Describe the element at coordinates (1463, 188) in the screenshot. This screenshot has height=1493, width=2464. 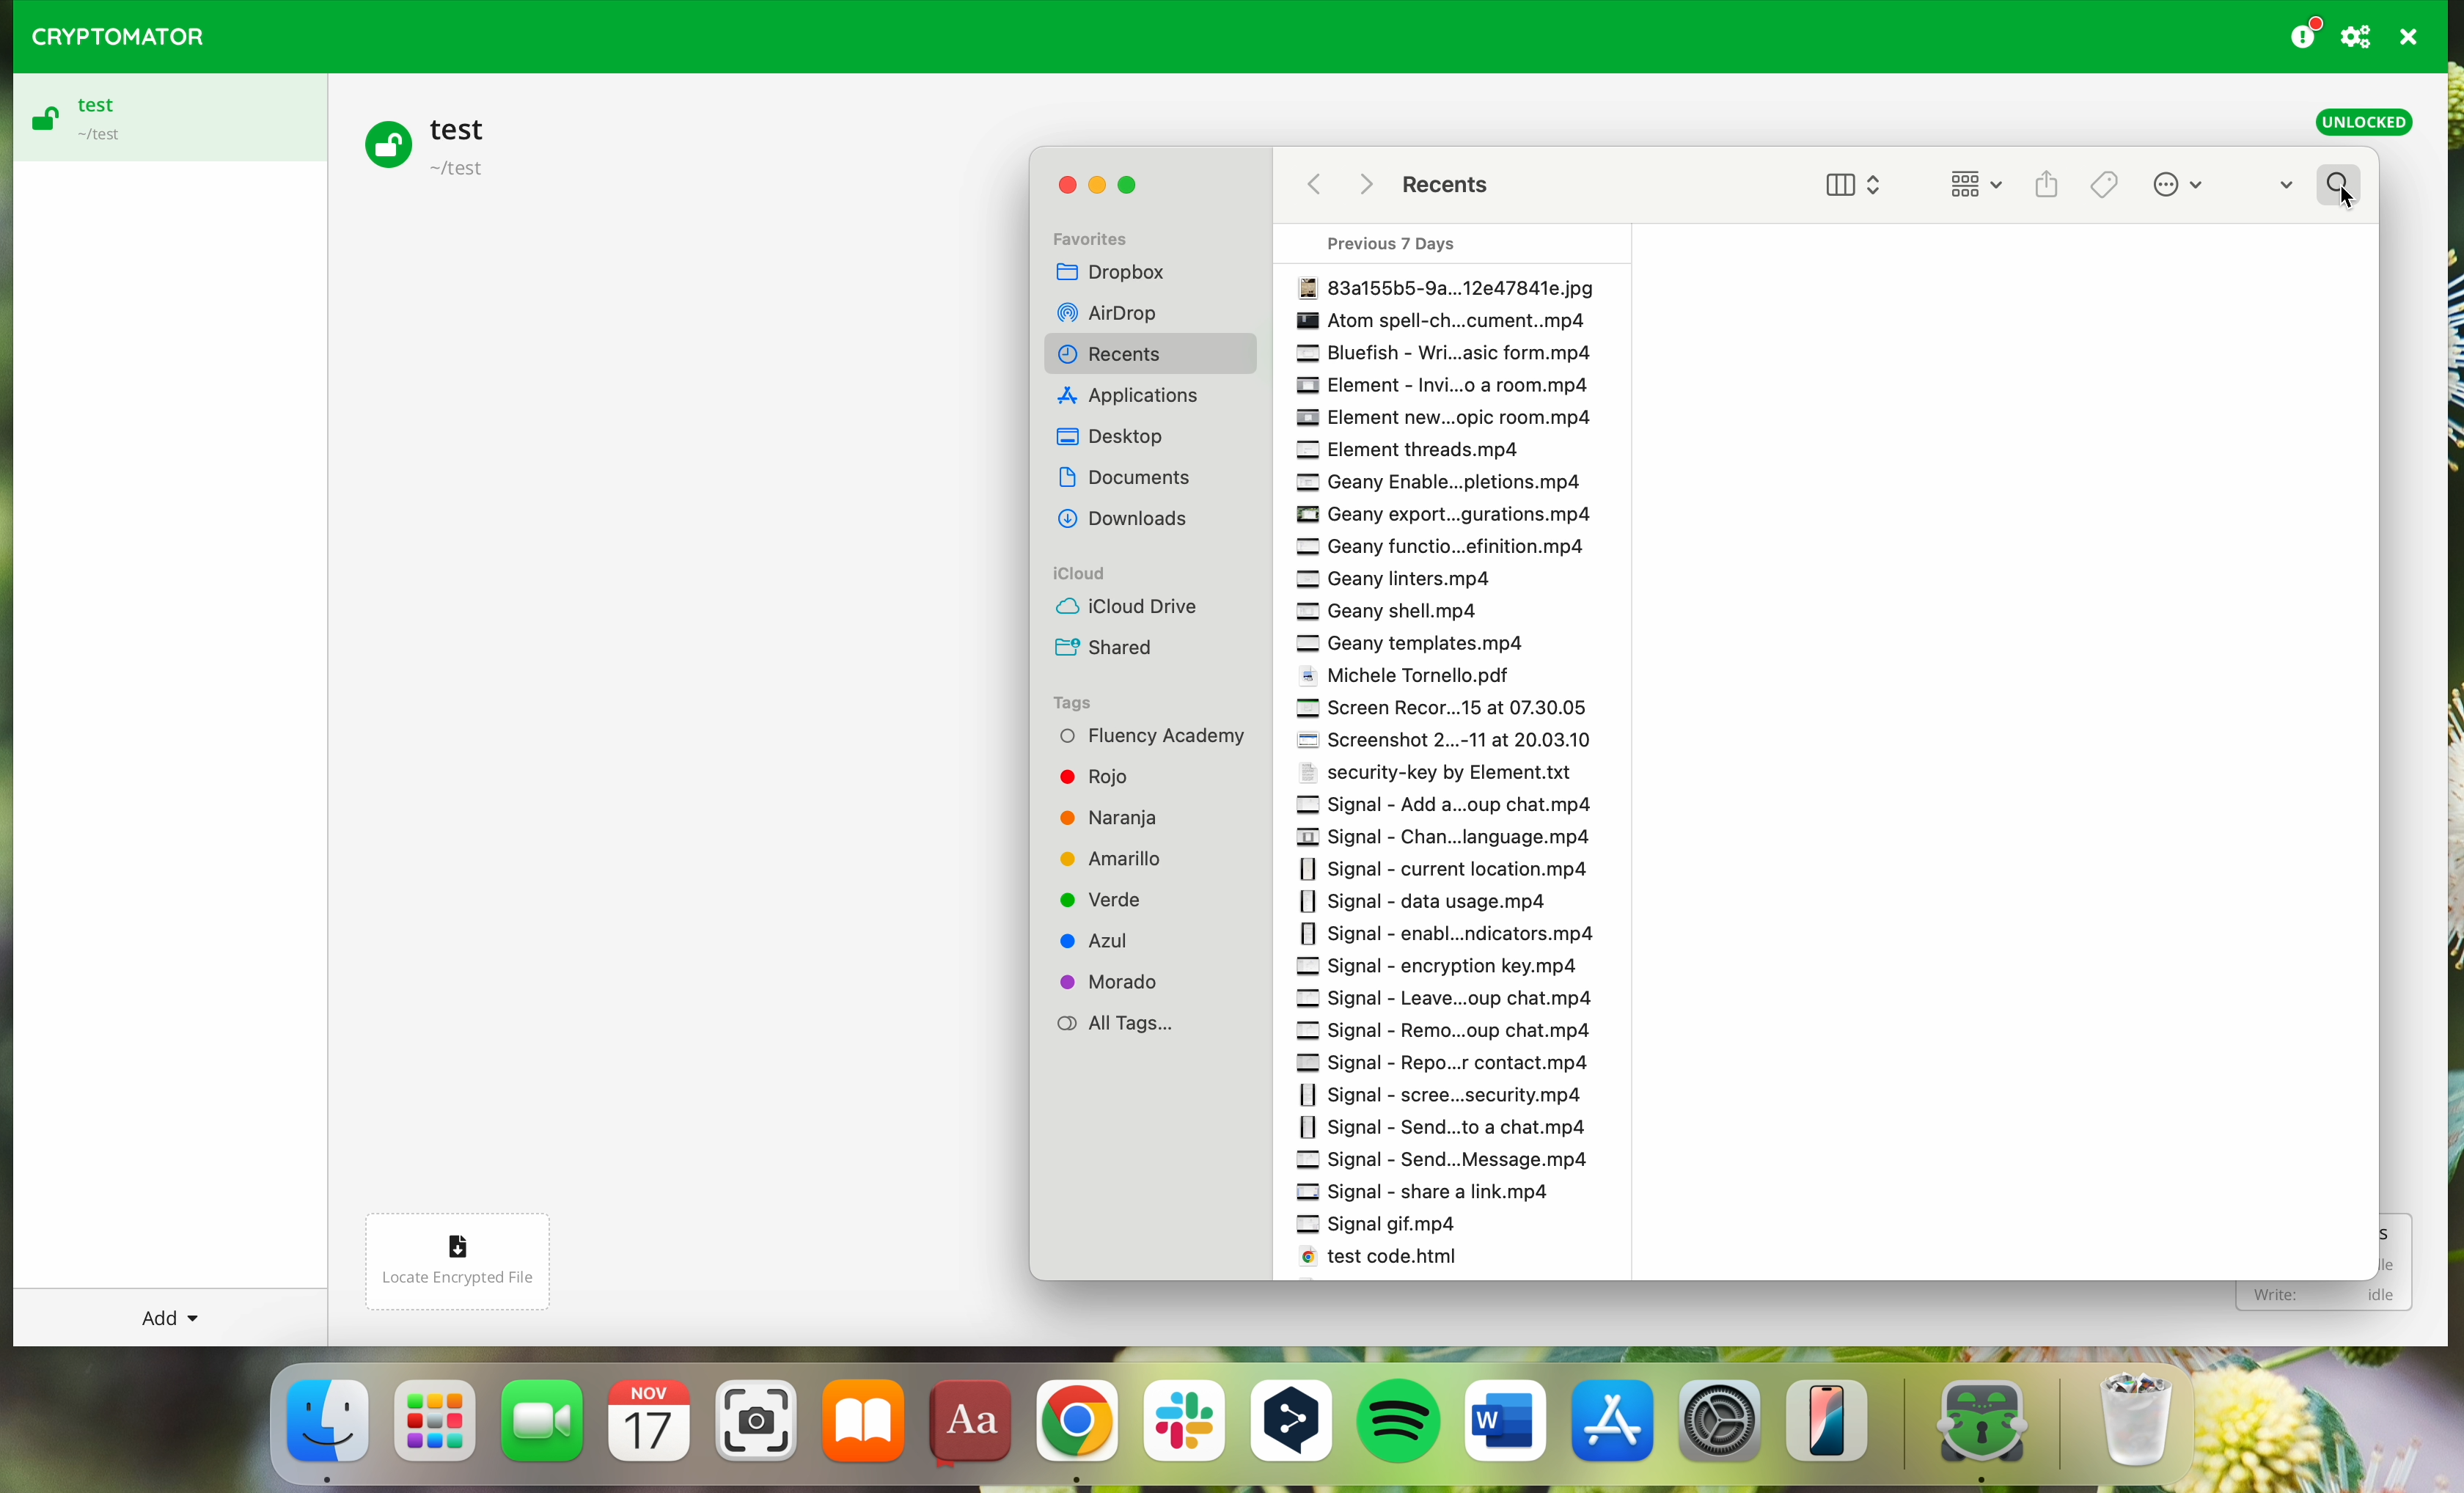
I see `Recents` at that location.